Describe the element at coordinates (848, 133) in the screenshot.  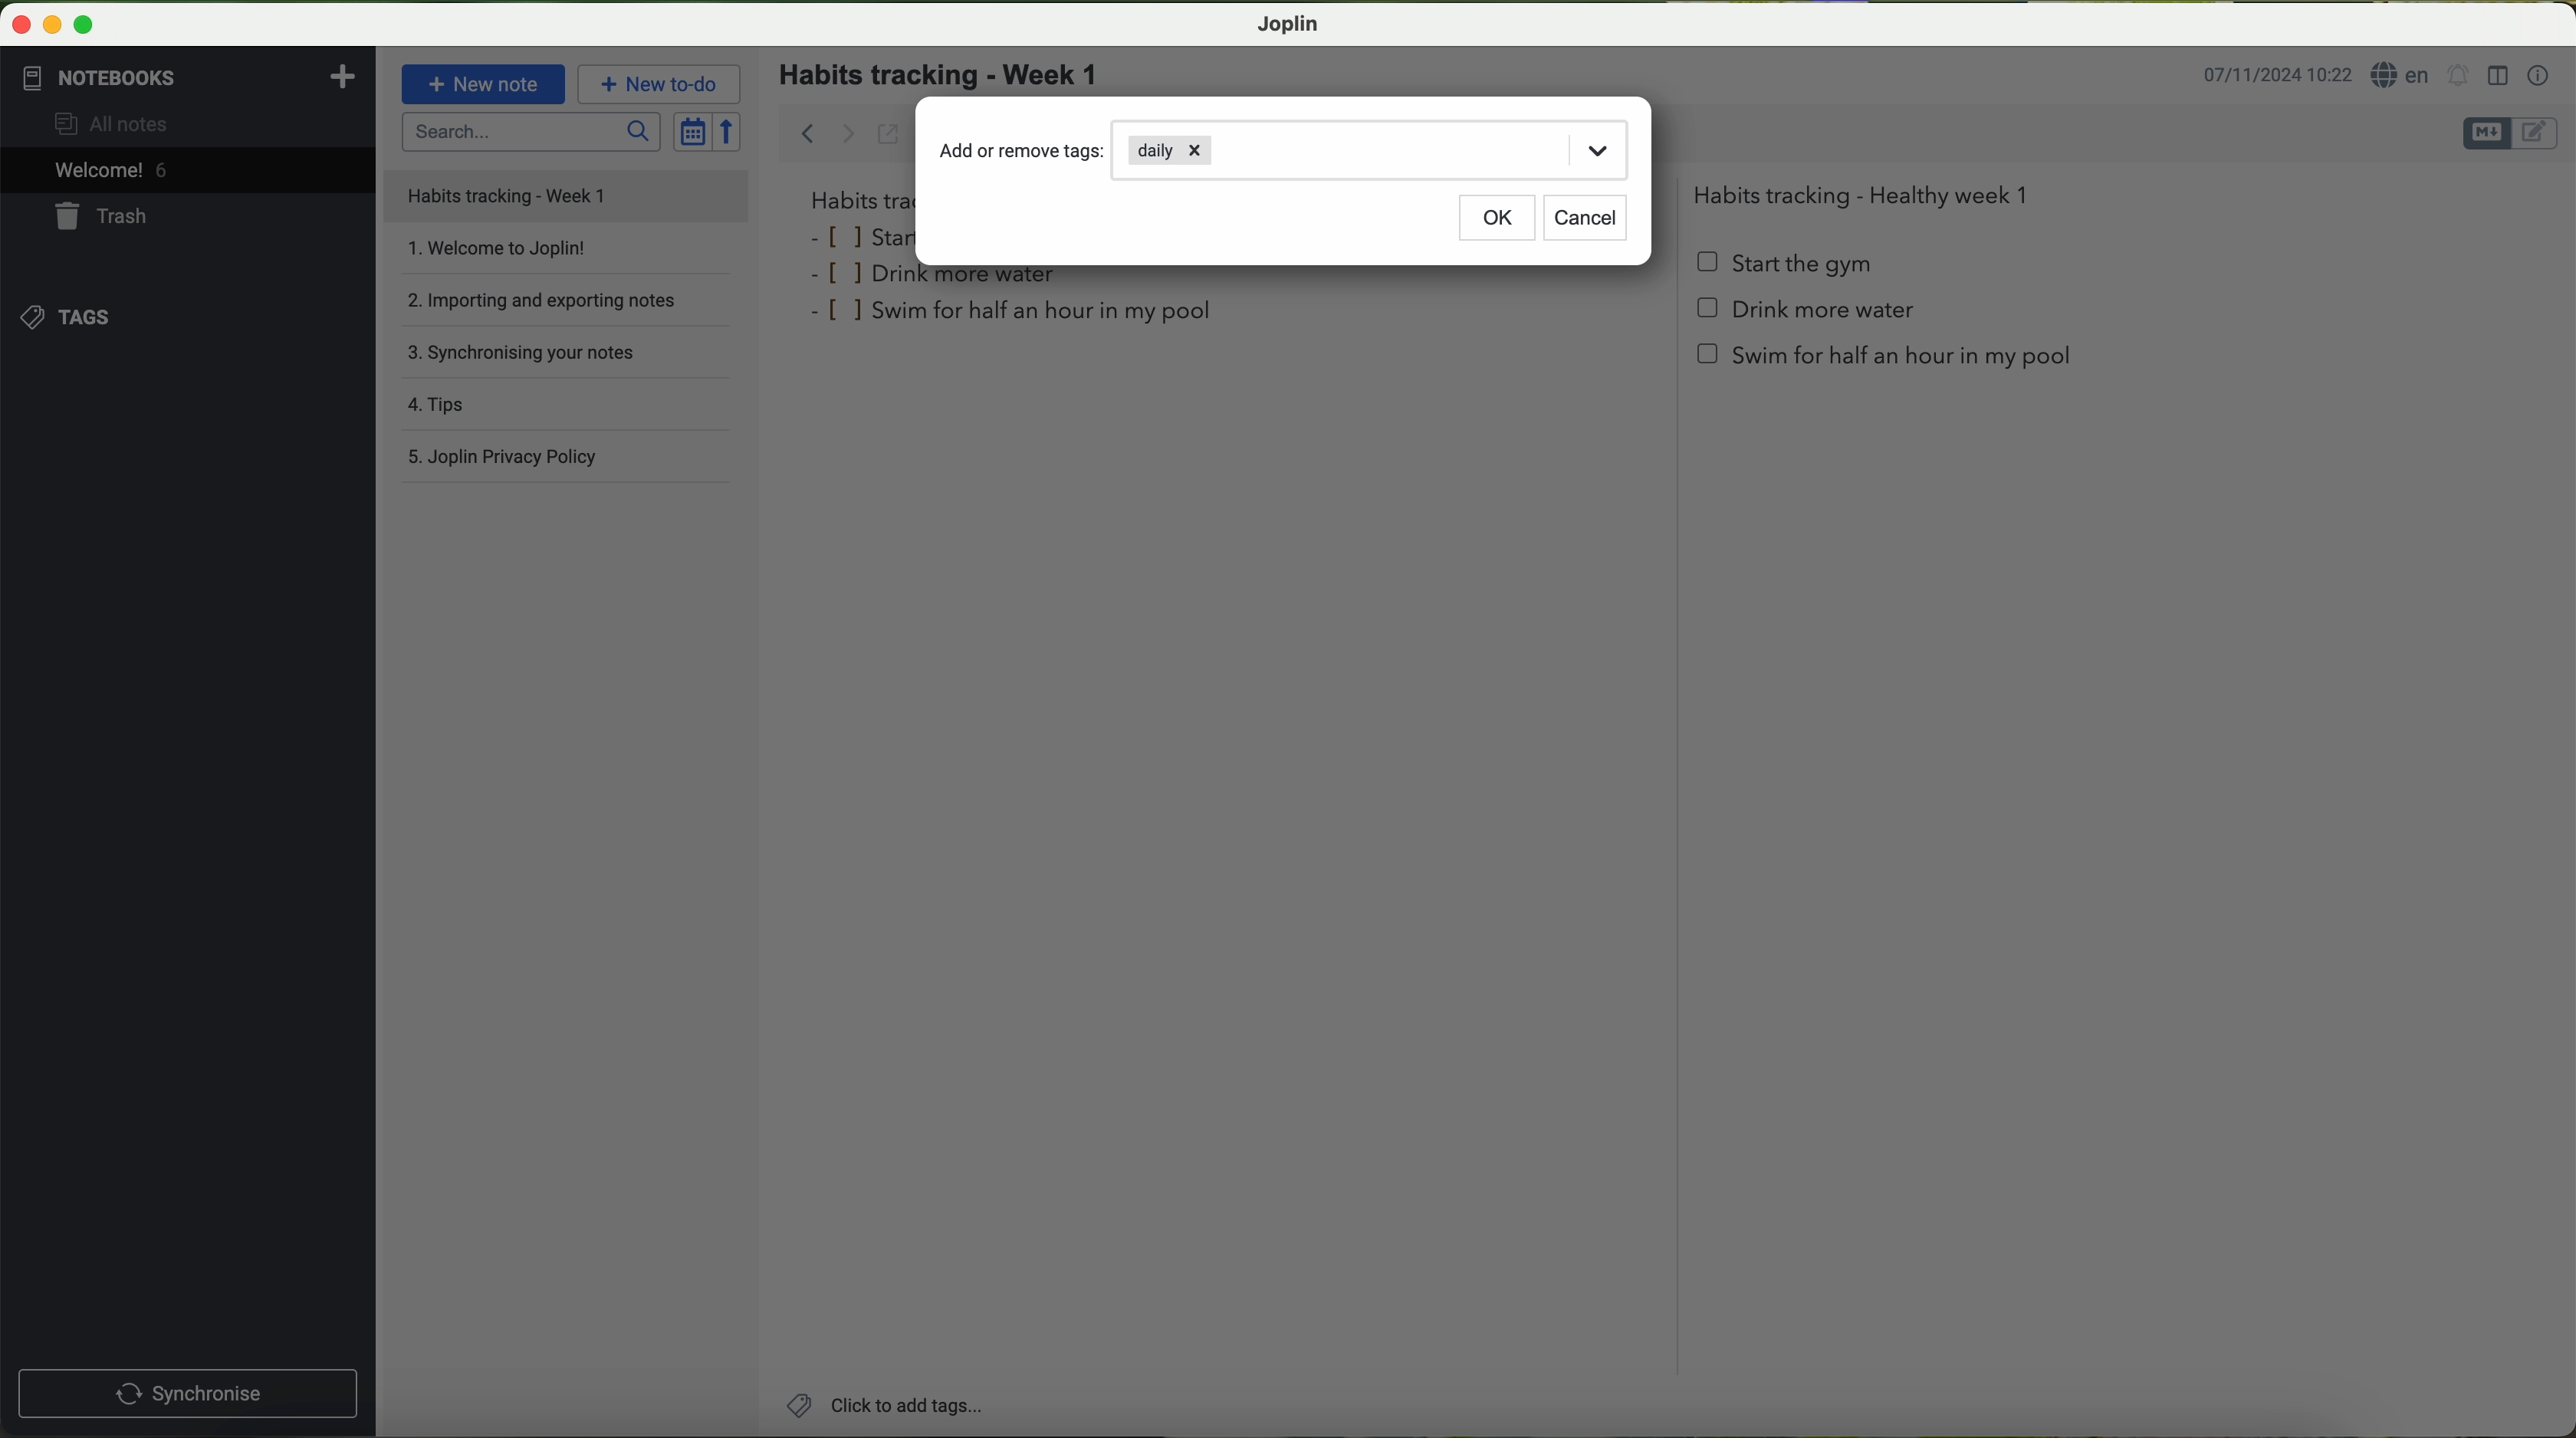
I see `forward` at that location.